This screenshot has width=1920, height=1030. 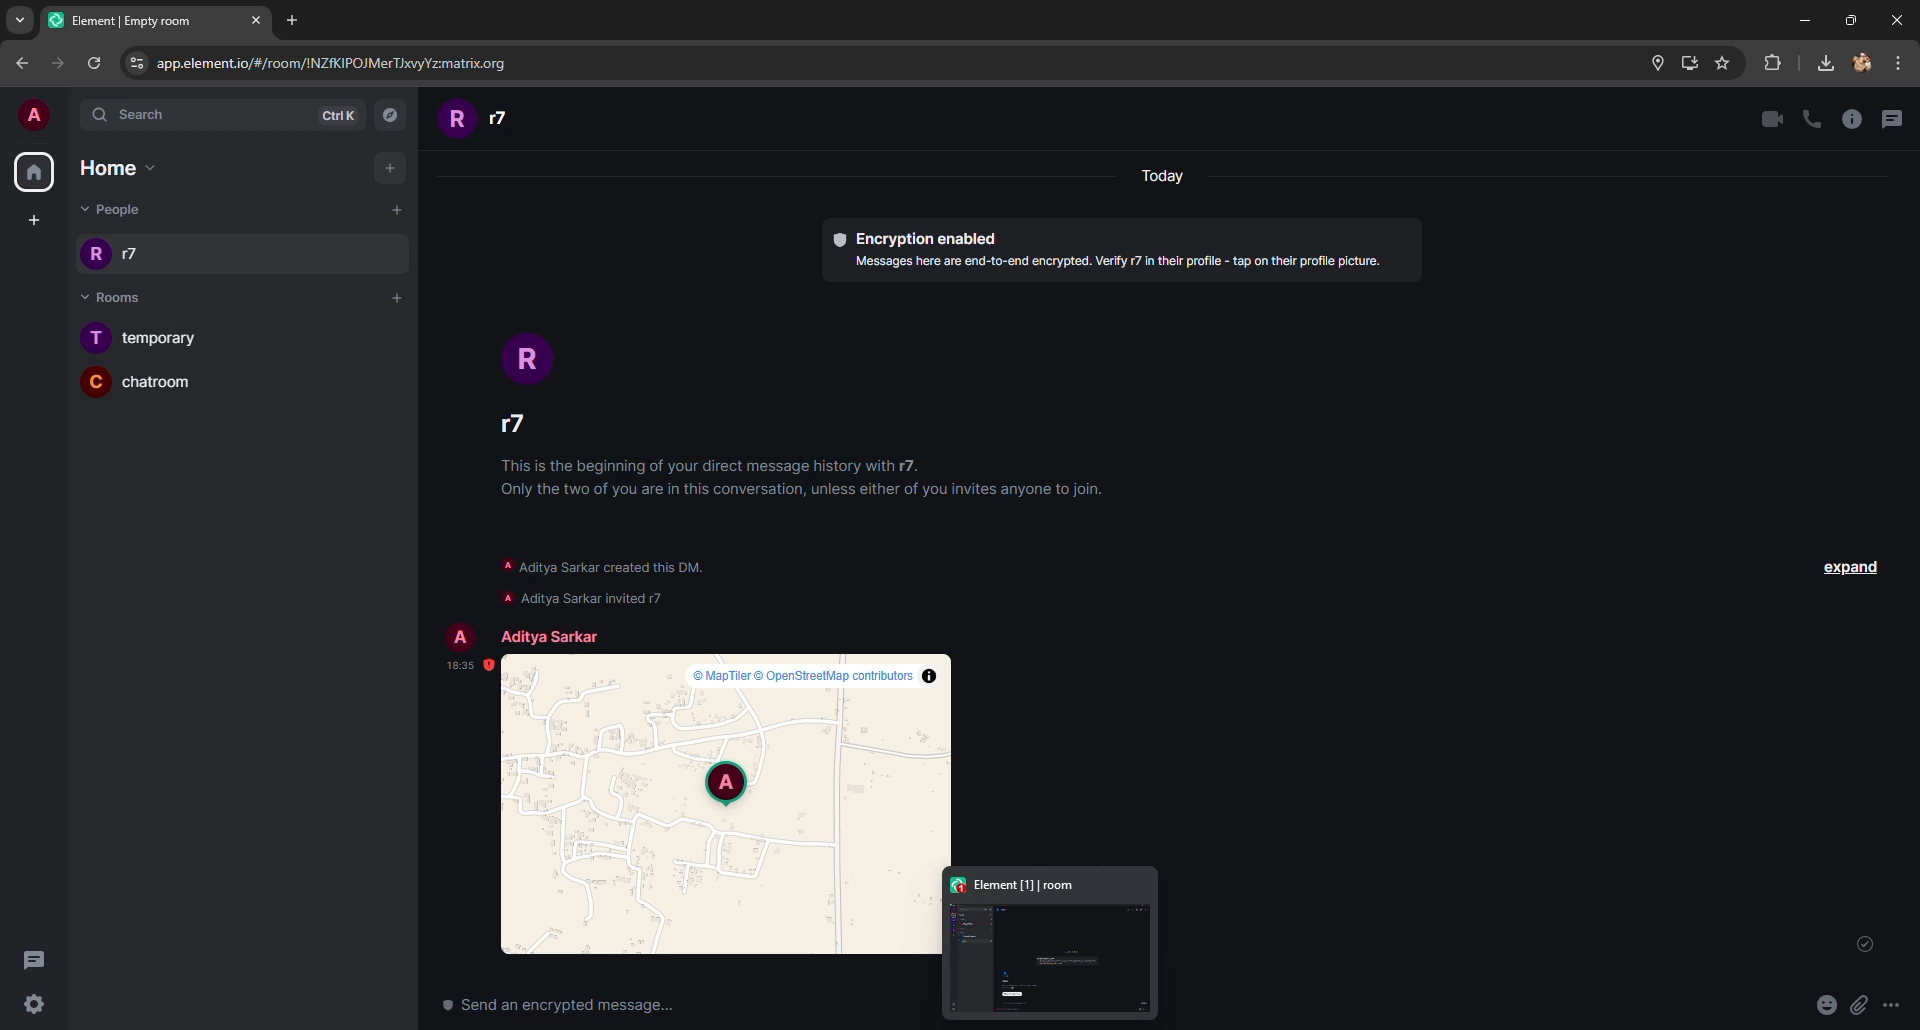 I want to click on people, so click(x=106, y=210).